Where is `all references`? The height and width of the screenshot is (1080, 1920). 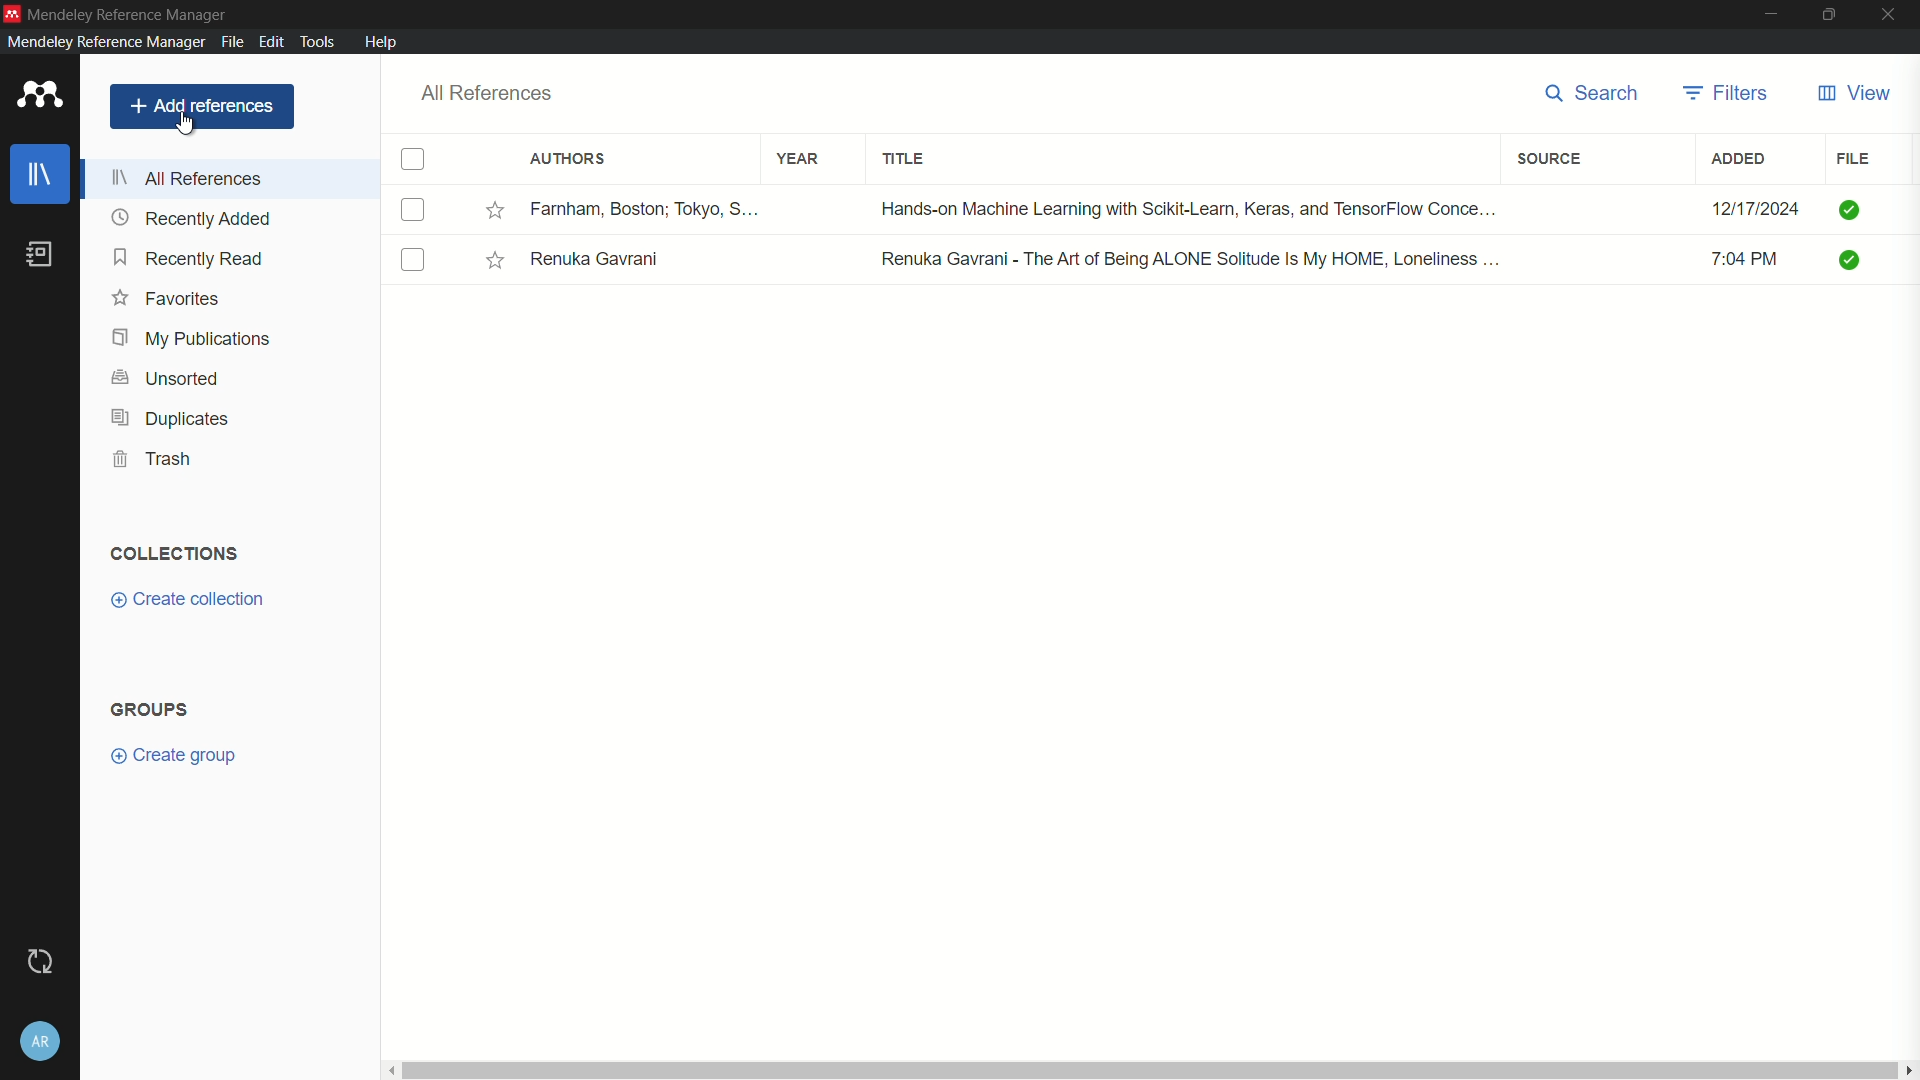
all references is located at coordinates (187, 180).